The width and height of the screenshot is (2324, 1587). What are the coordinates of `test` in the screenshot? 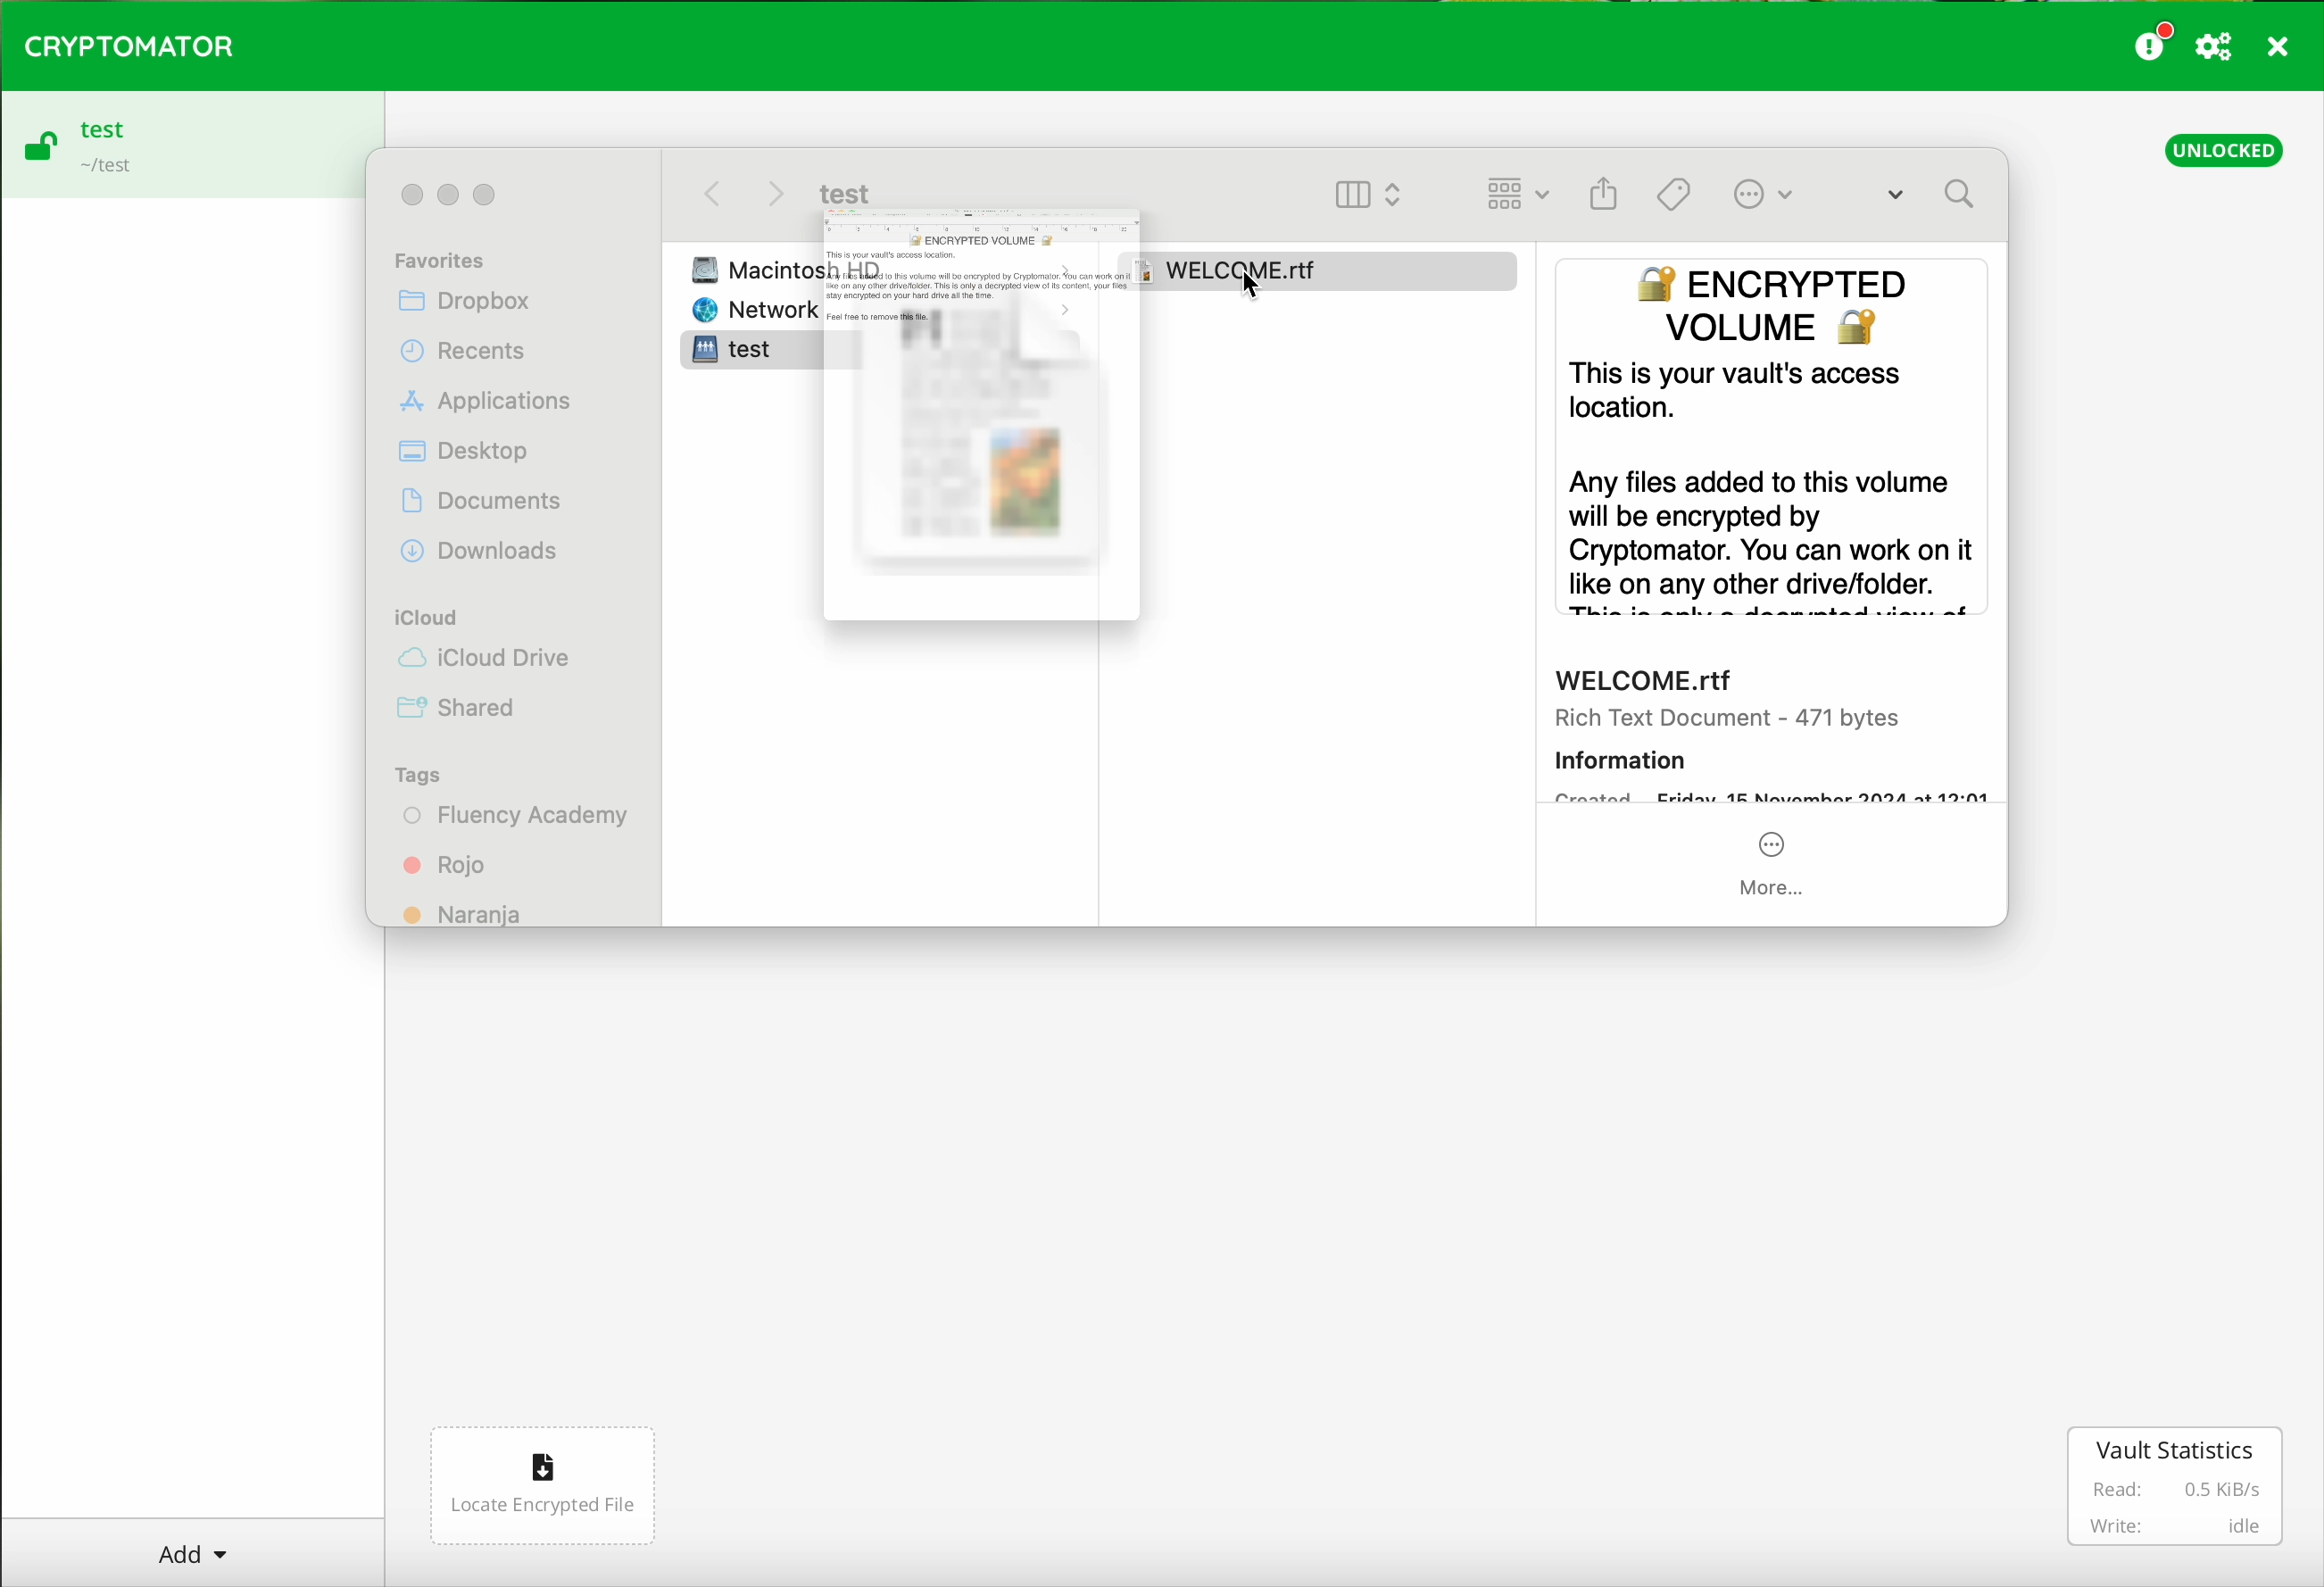 It's located at (887, 352).